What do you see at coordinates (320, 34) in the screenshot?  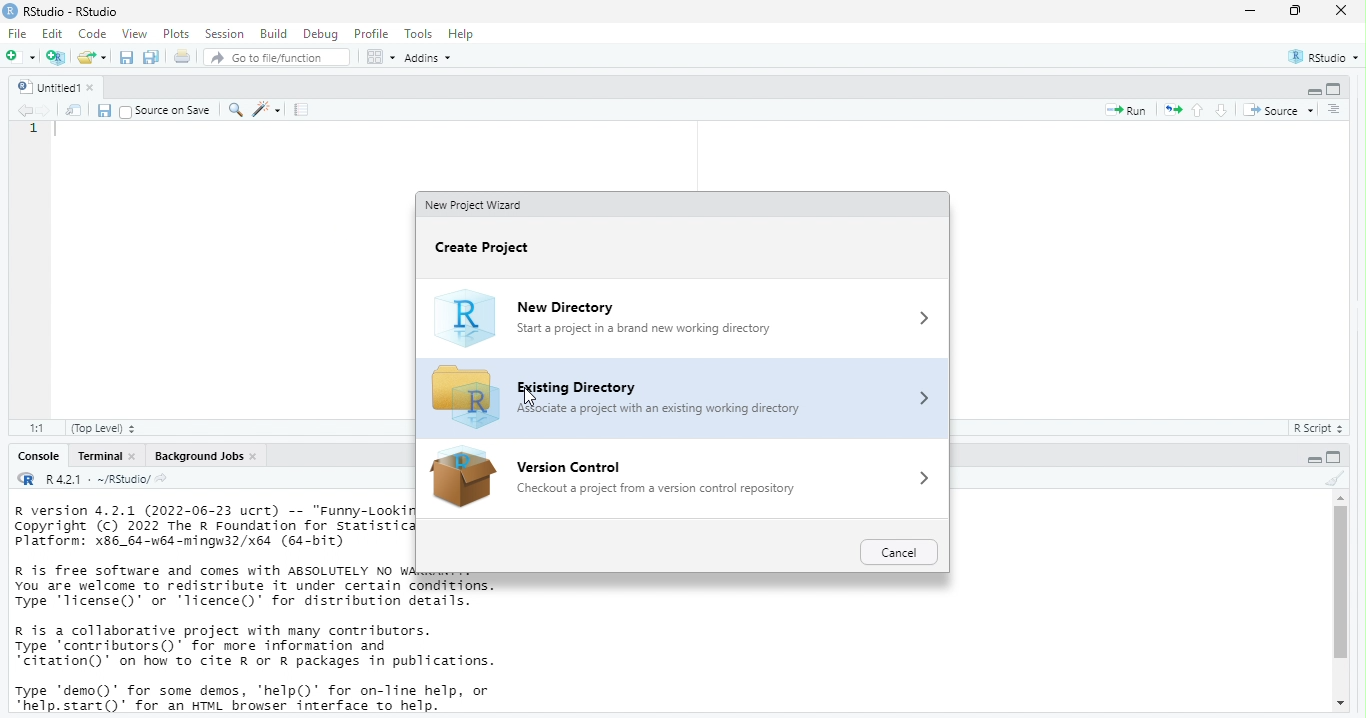 I see `debug` at bounding box center [320, 34].